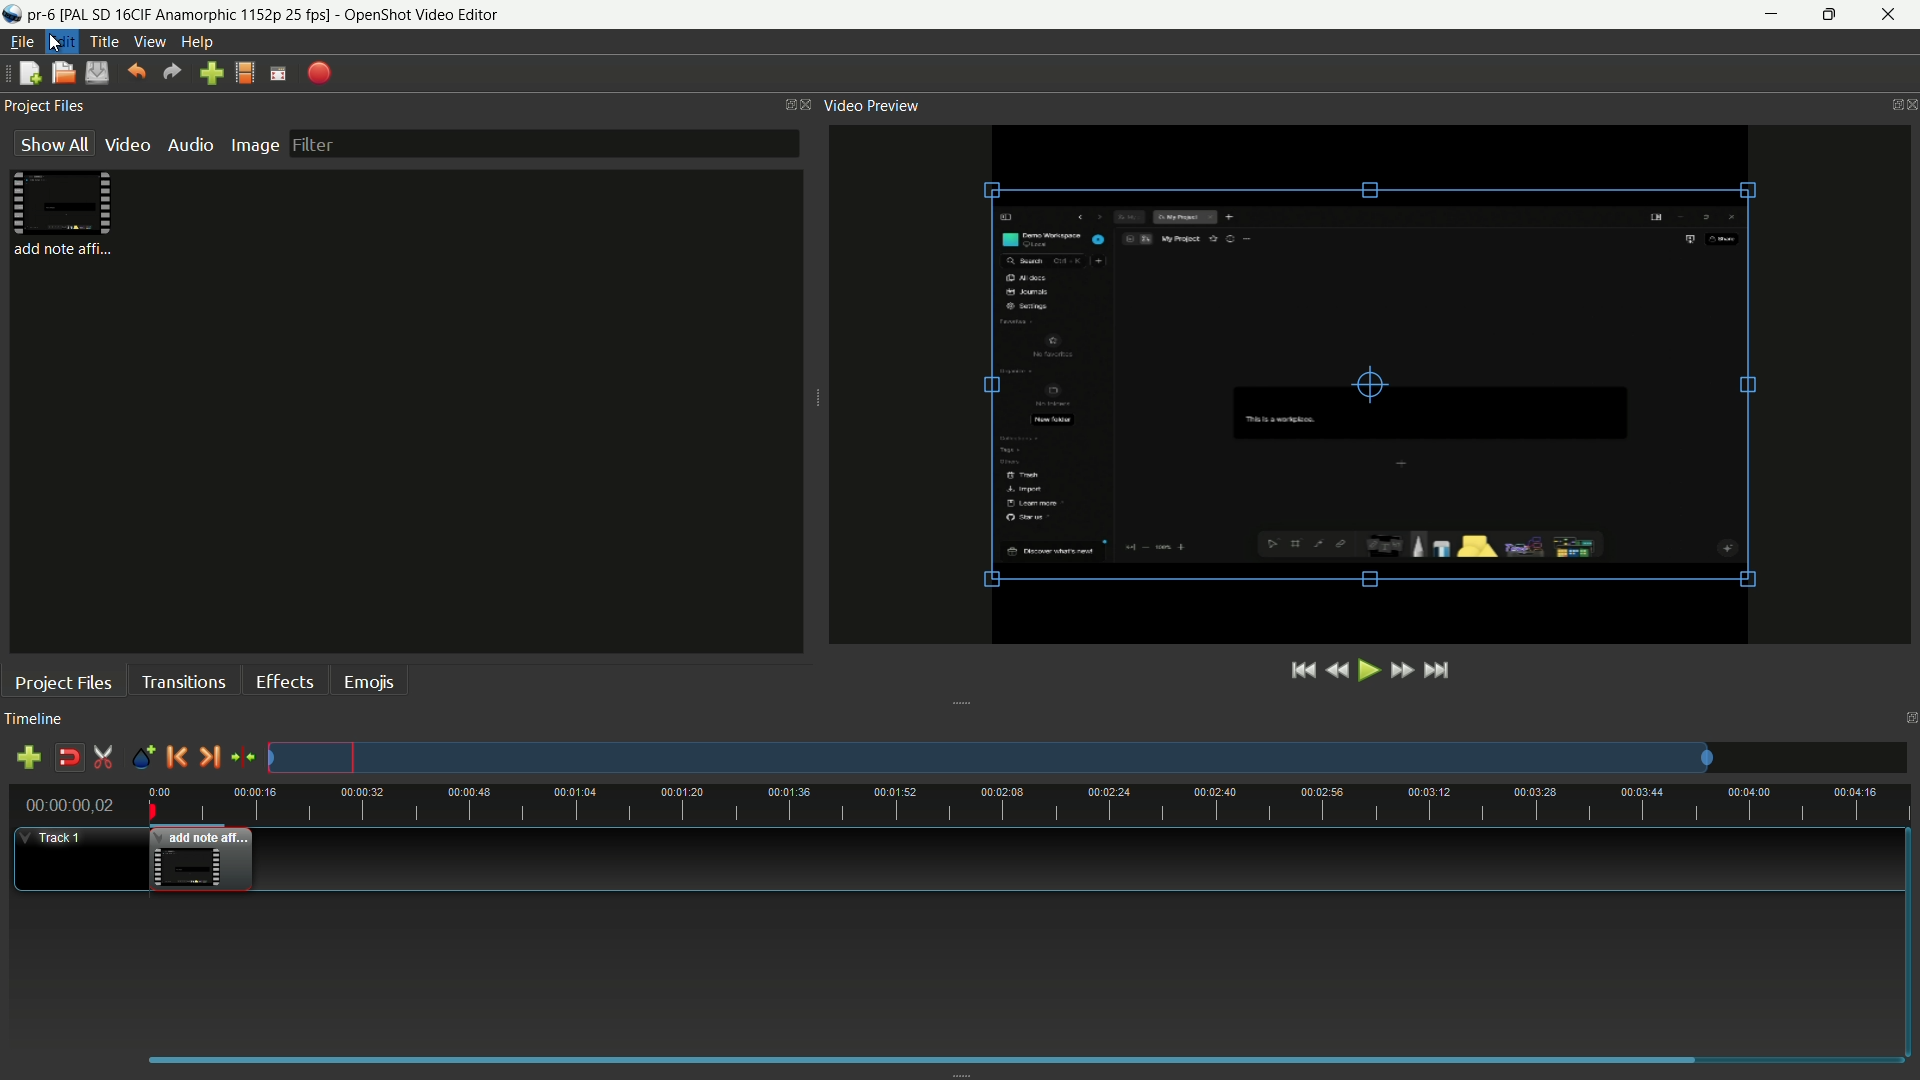  What do you see at coordinates (1773, 15) in the screenshot?
I see `minimize` at bounding box center [1773, 15].